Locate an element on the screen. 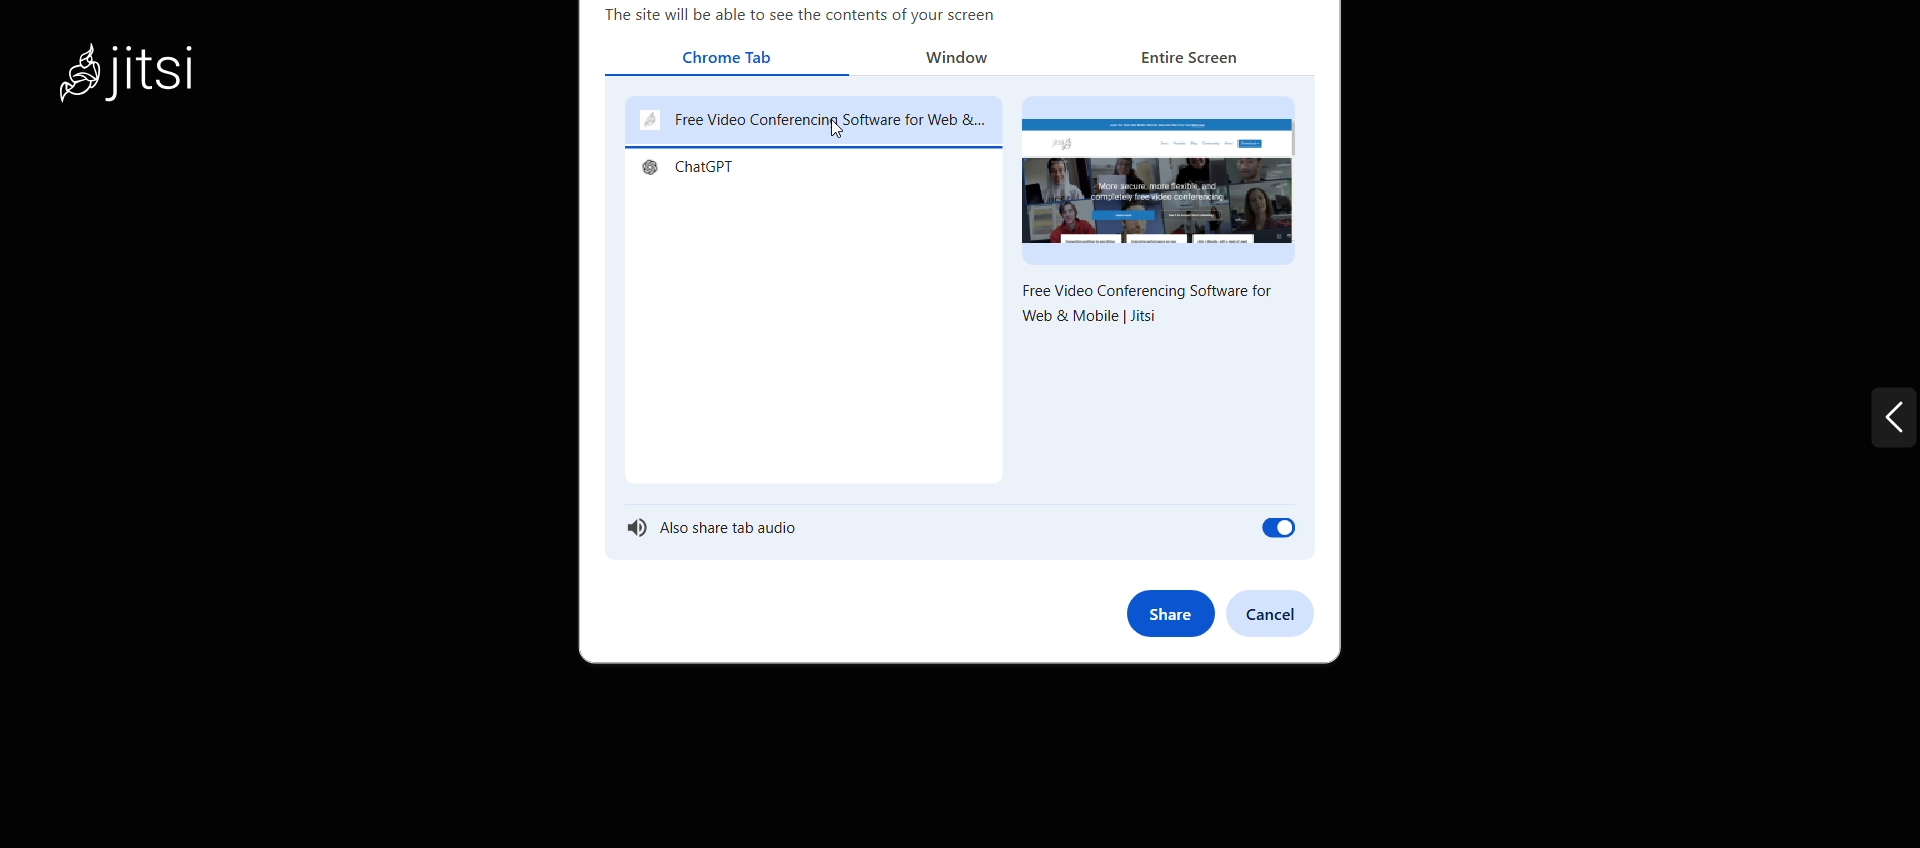  Chrome Tab is located at coordinates (732, 58).